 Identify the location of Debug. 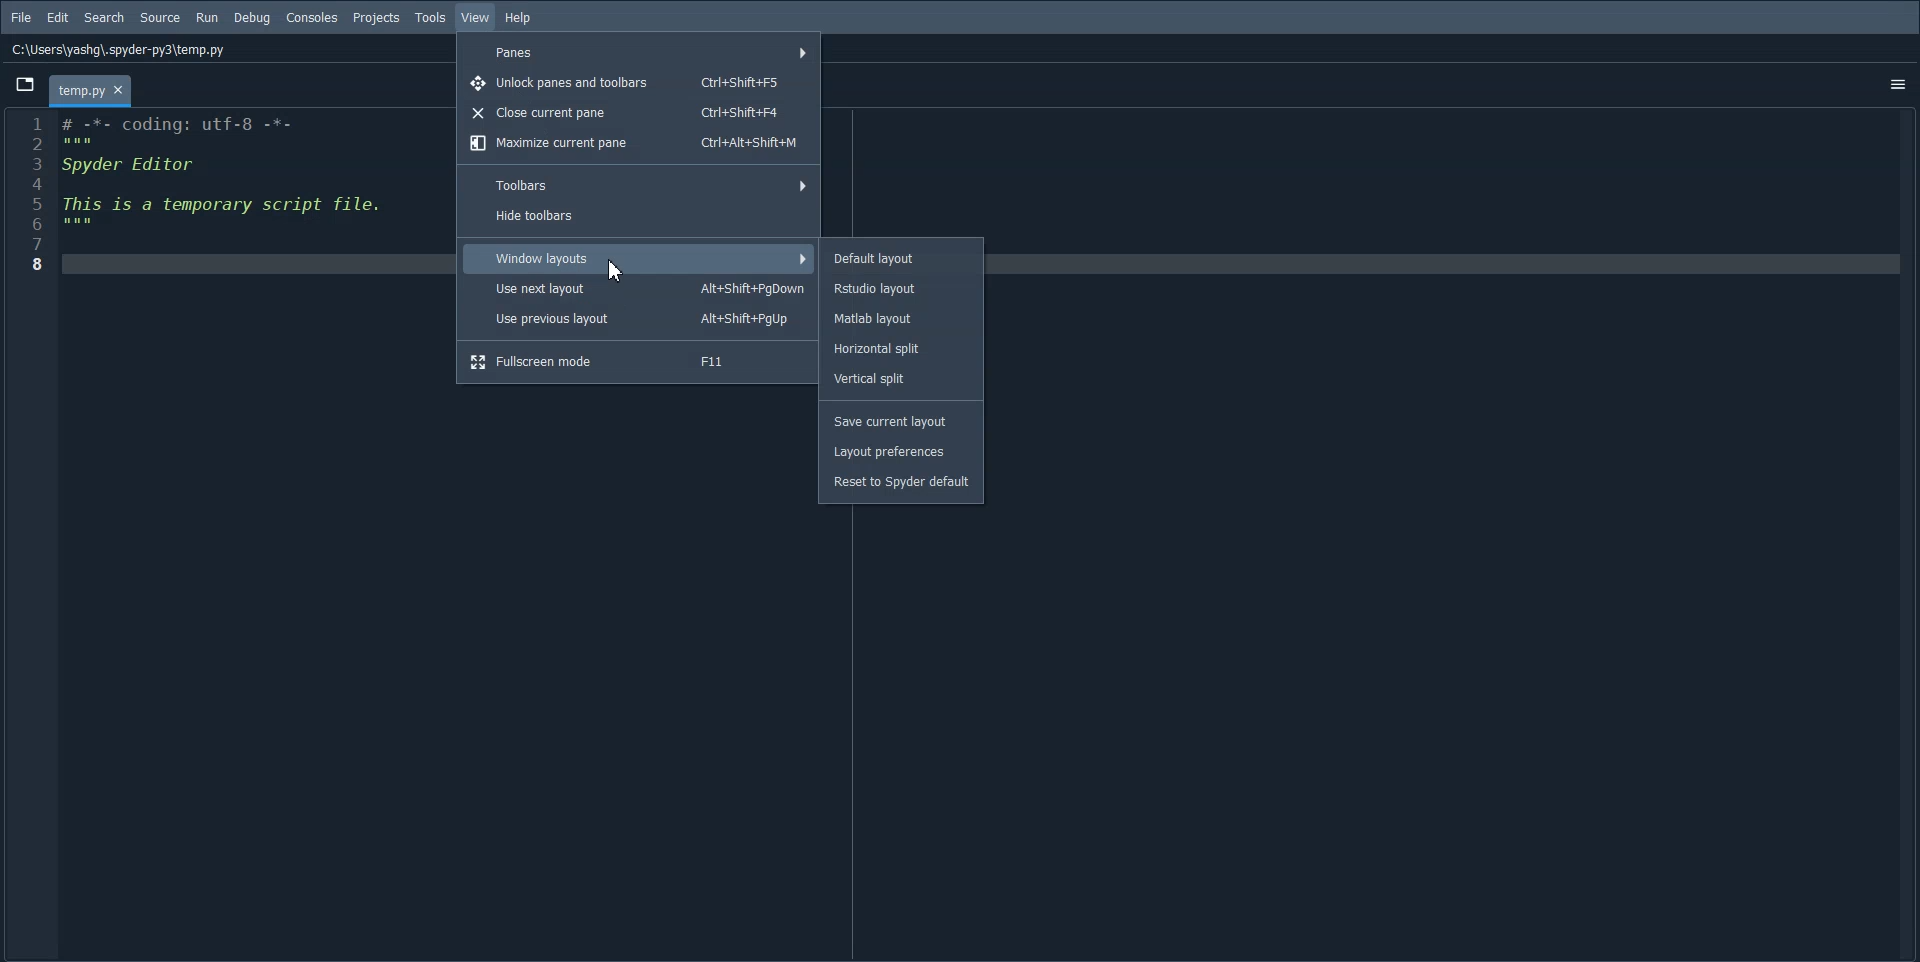
(251, 18).